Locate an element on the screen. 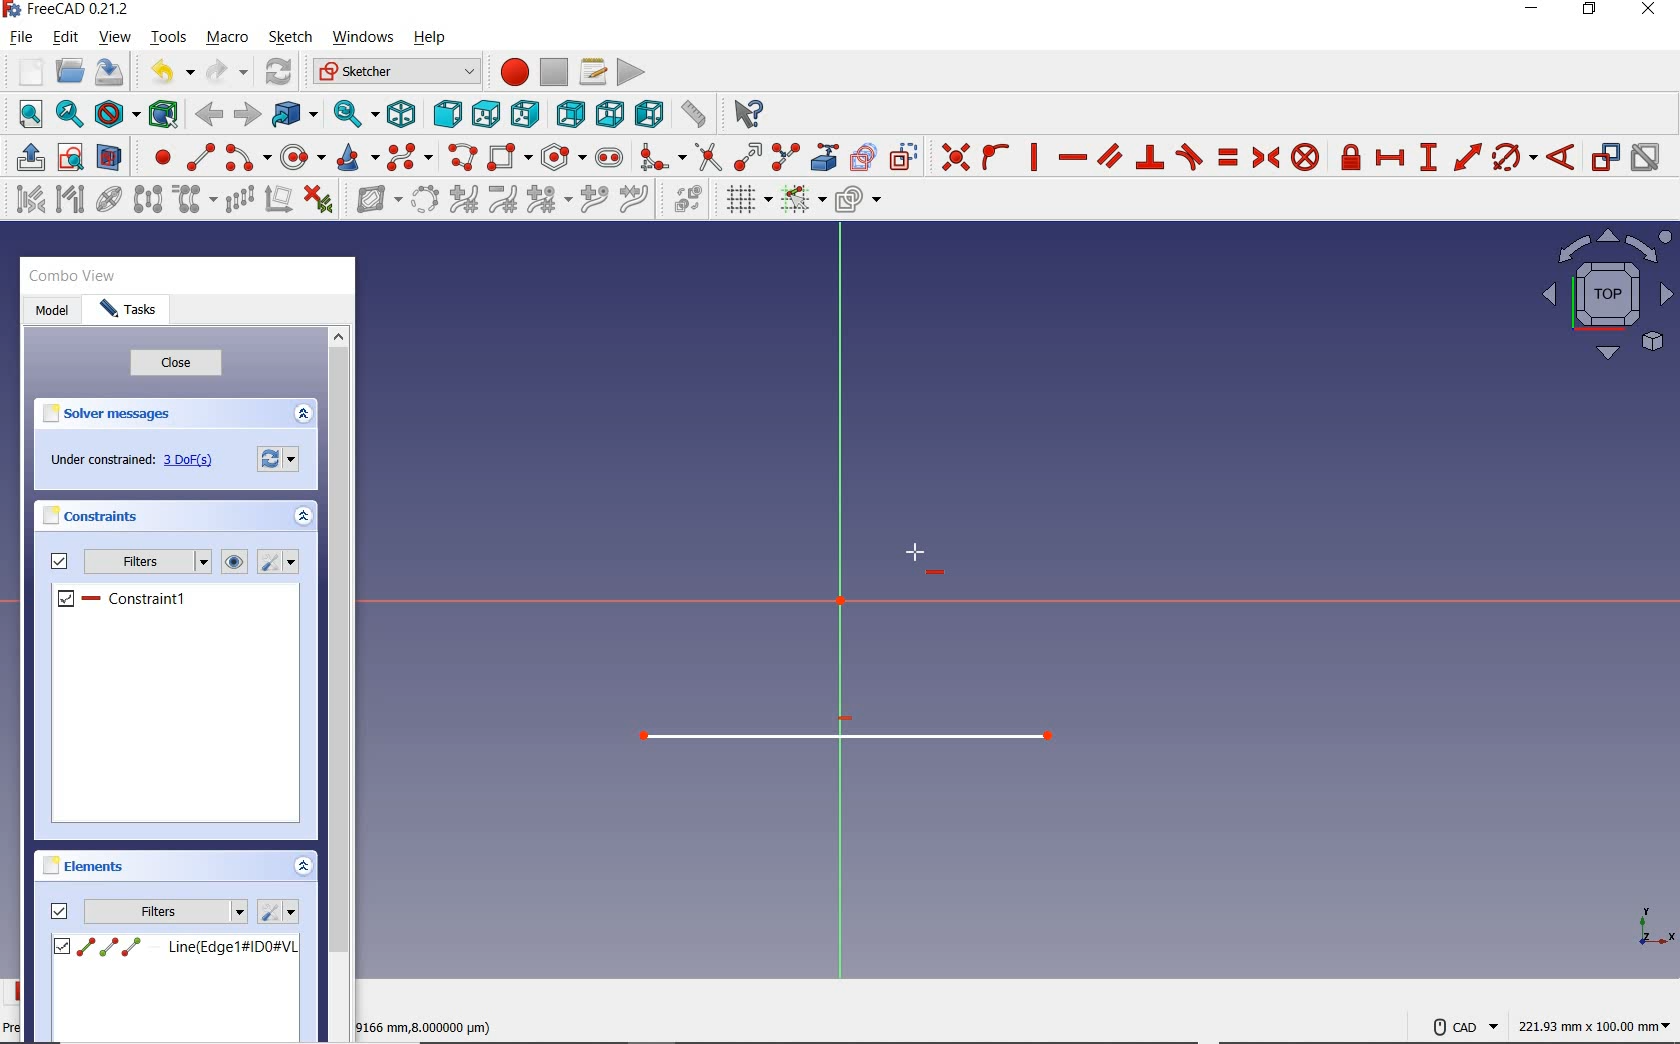  GO TO LINKED OBJECT is located at coordinates (296, 116).